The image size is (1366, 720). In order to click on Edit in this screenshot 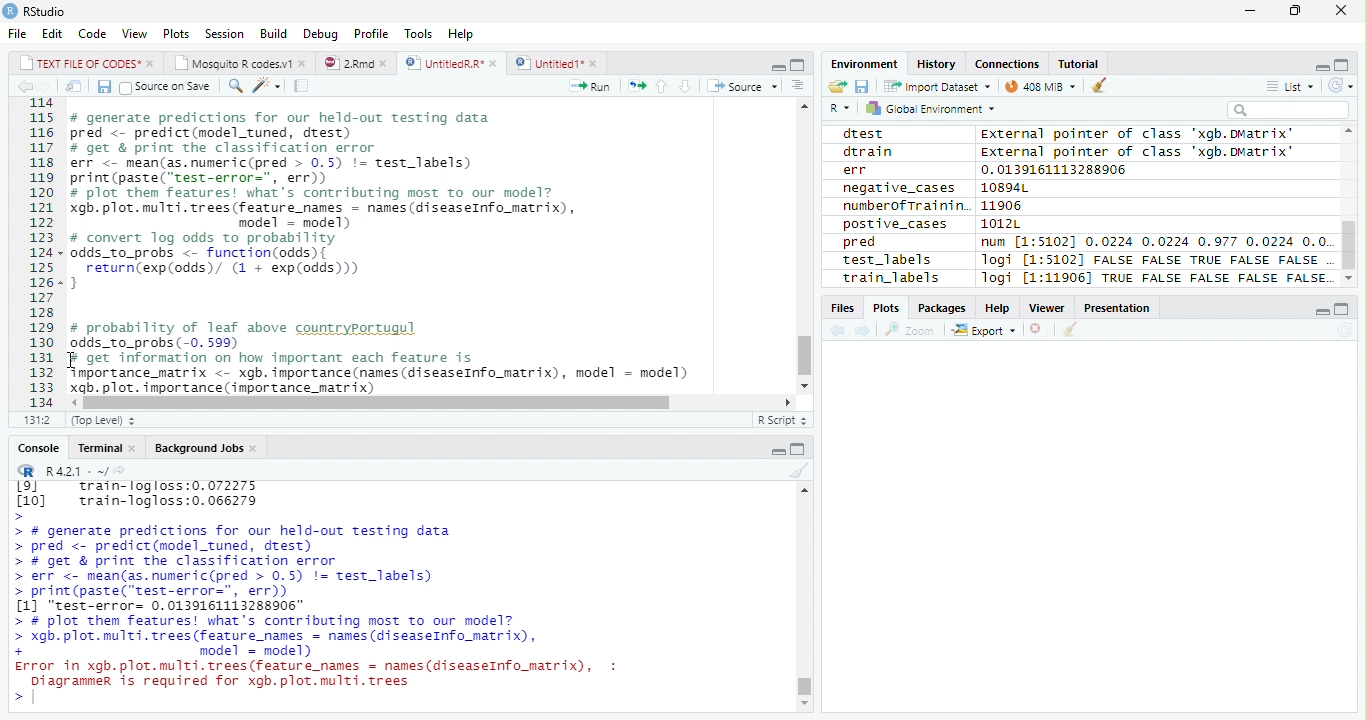, I will do `click(50, 33)`.